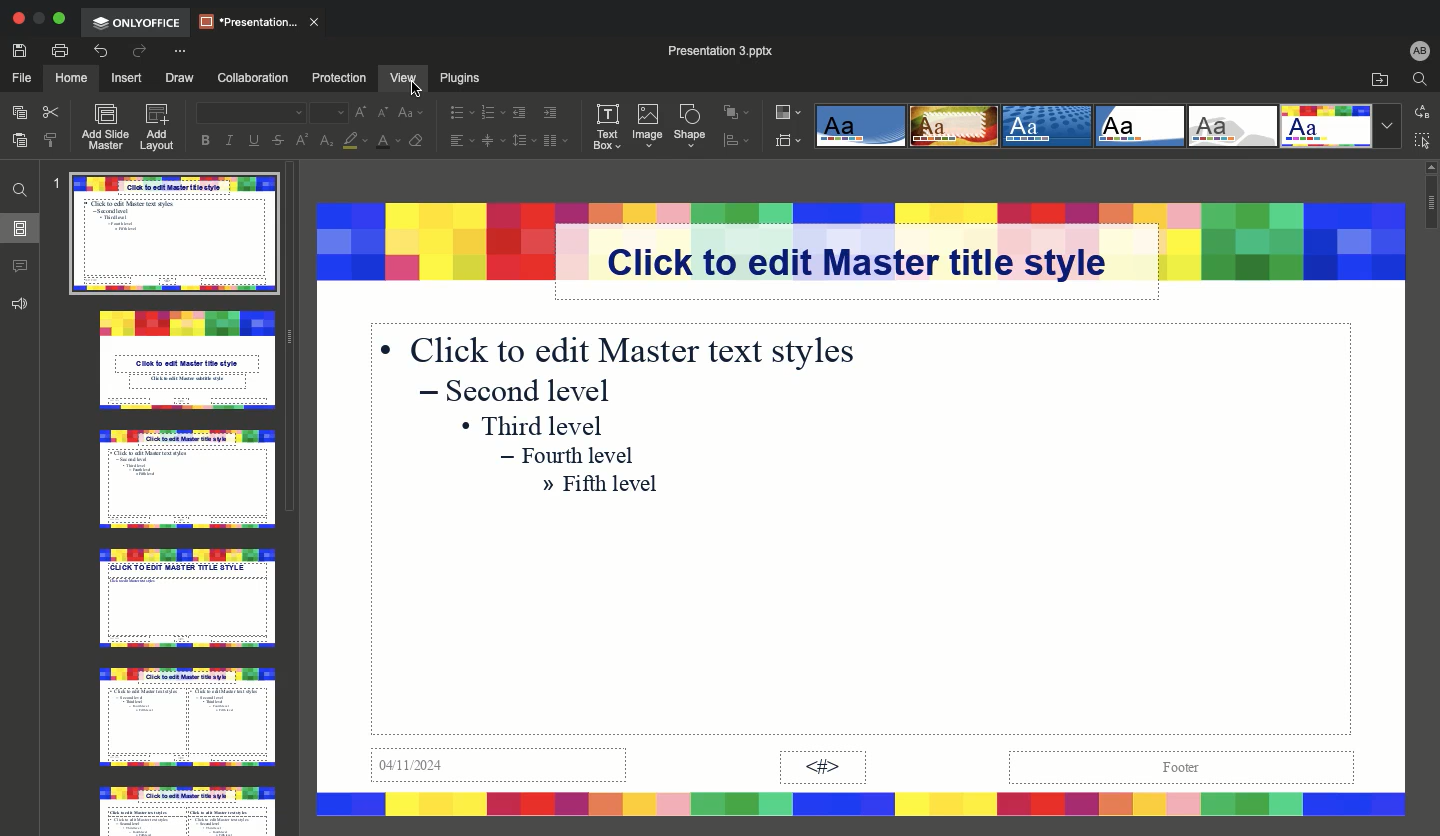  Describe the element at coordinates (188, 364) in the screenshot. I see `Layout master slide 2` at that location.